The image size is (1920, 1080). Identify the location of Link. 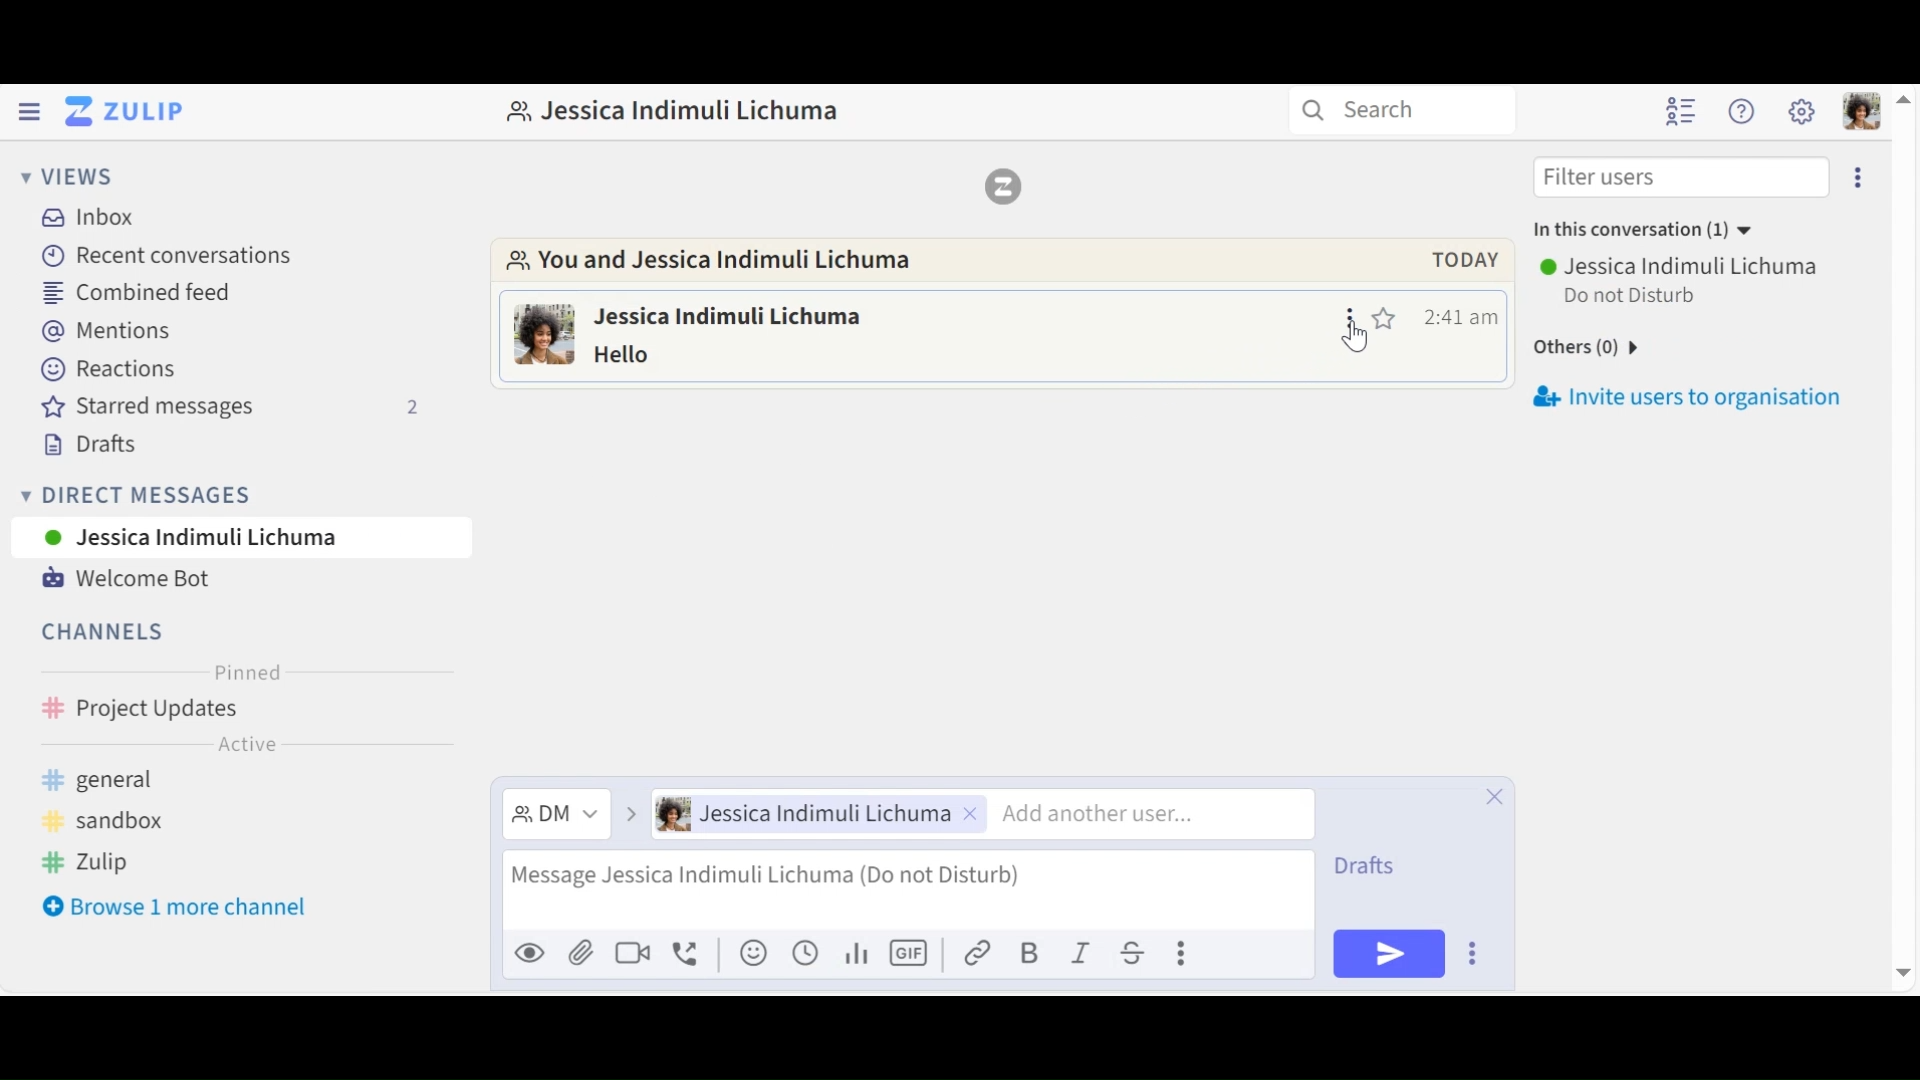
(979, 951).